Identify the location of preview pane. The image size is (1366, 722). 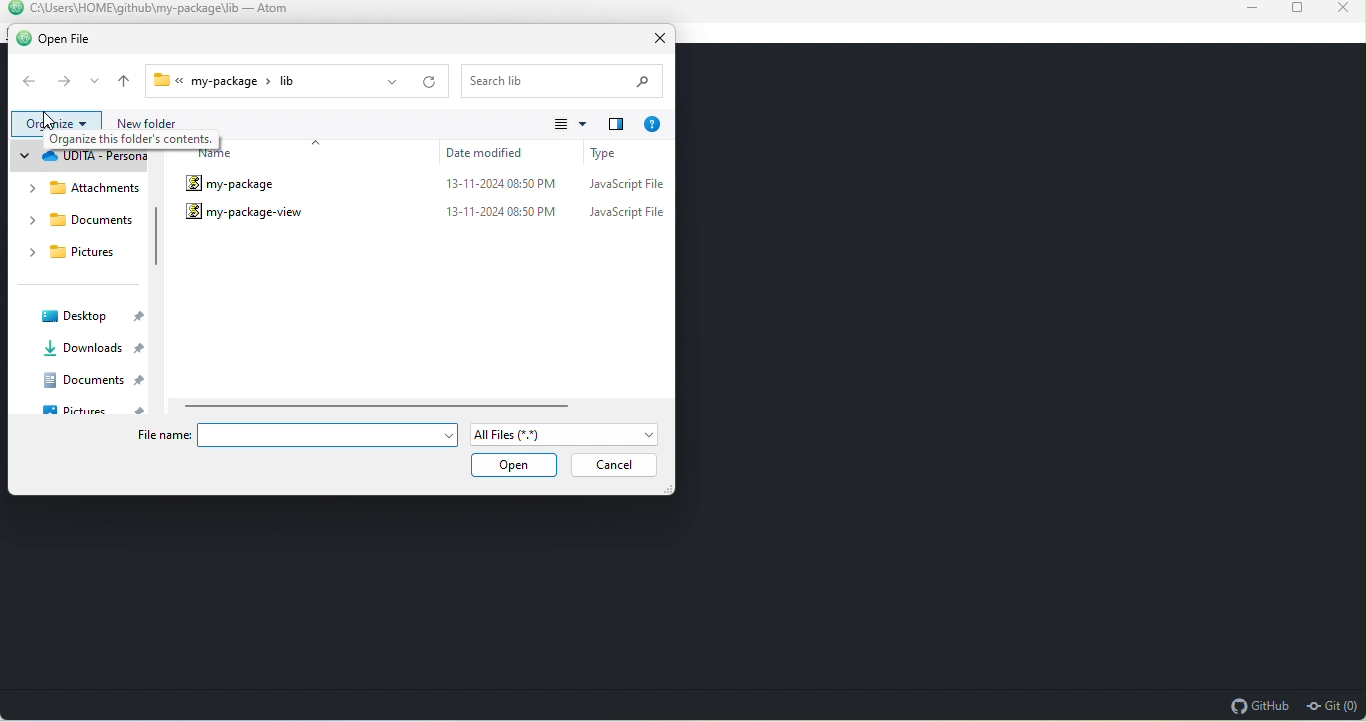
(616, 125).